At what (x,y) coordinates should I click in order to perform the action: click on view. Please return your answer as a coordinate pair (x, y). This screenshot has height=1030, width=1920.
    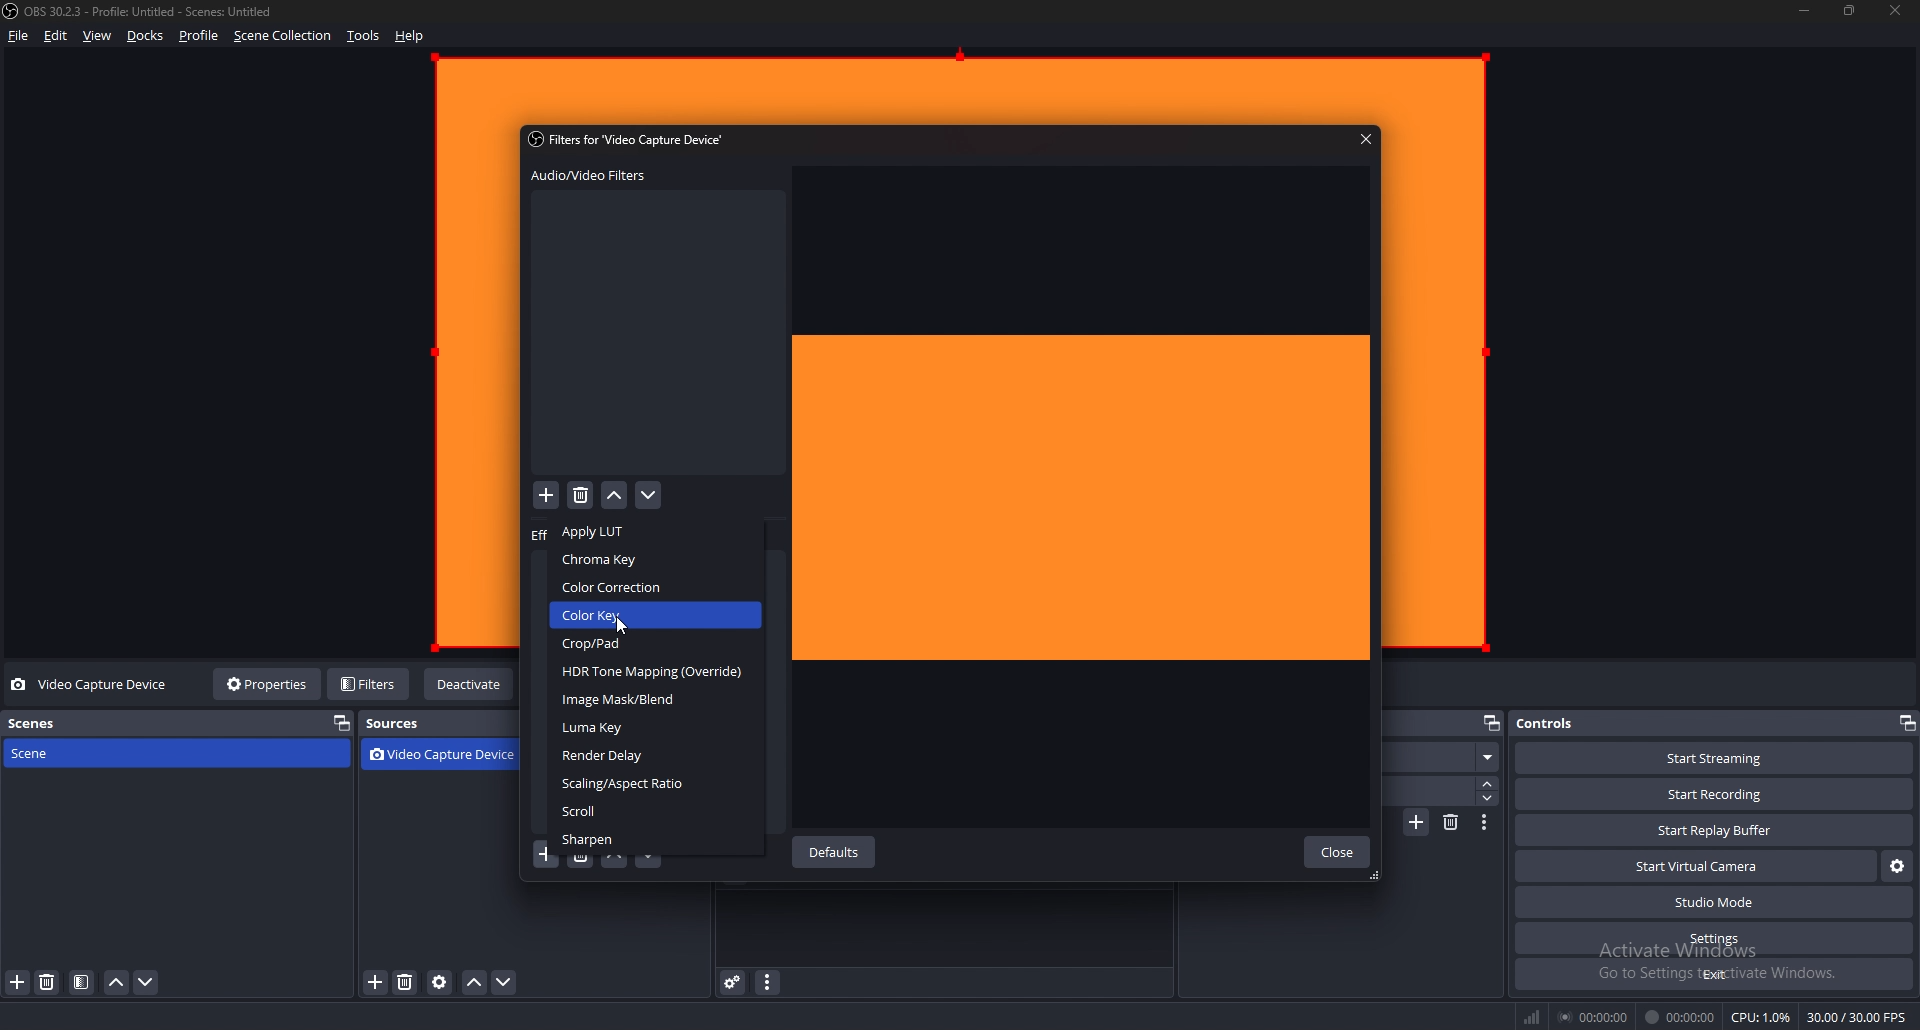
    Looking at the image, I should click on (98, 36).